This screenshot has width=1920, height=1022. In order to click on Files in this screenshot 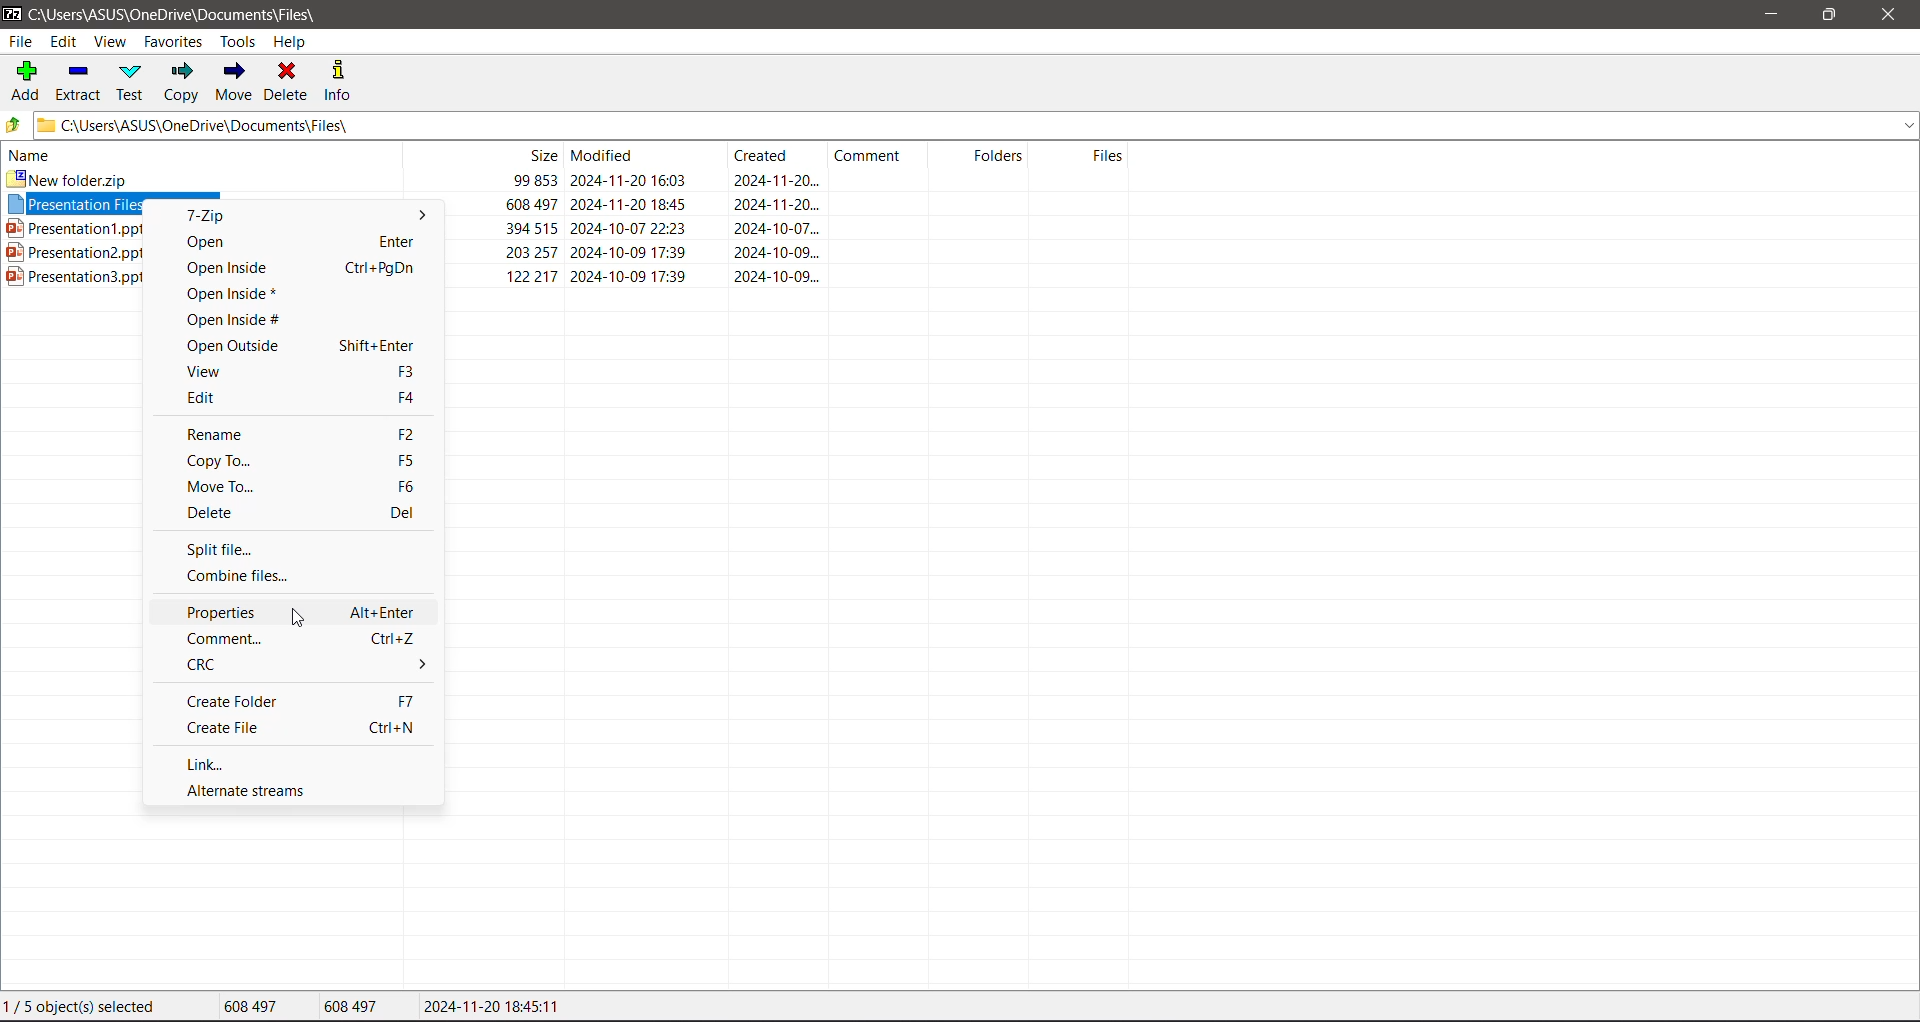, I will do `click(1081, 156)`.